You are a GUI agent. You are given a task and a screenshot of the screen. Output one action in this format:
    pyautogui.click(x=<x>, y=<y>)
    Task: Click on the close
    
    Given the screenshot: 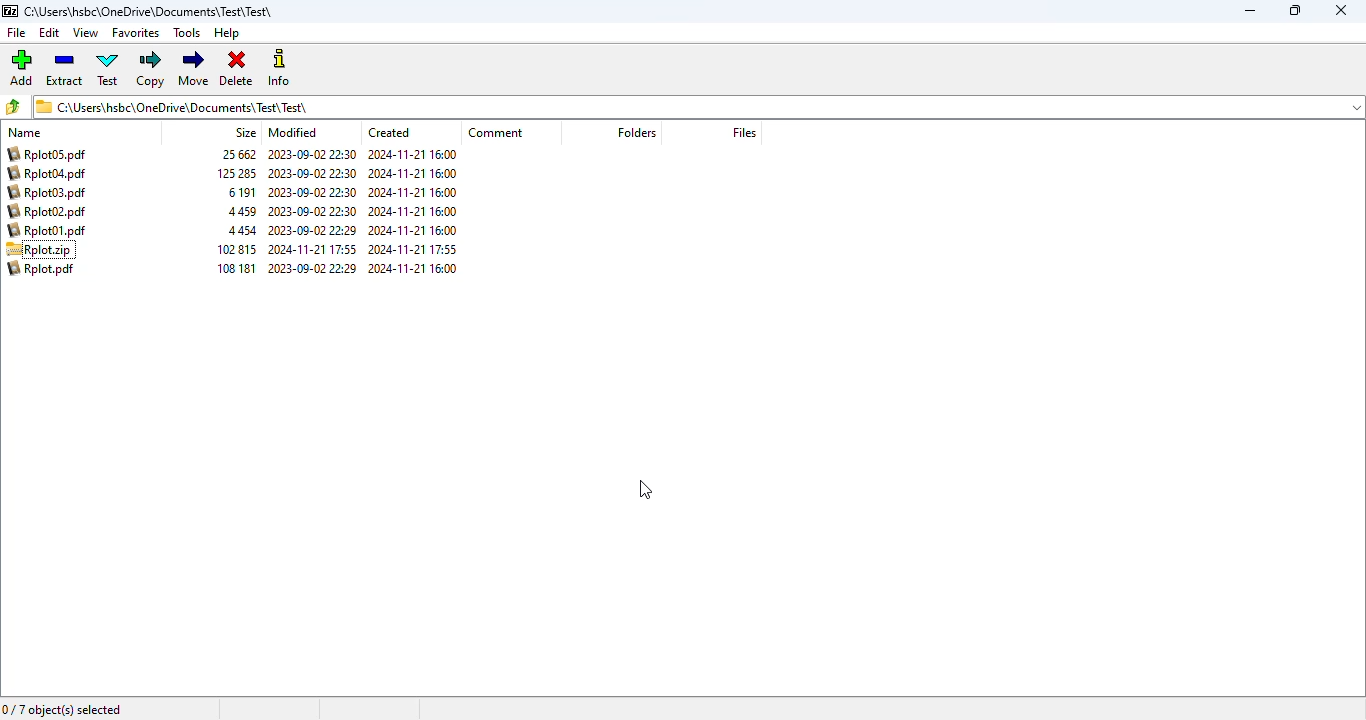 What is the action you would take?
    pyautogui.click(x=1340, y=10)
    